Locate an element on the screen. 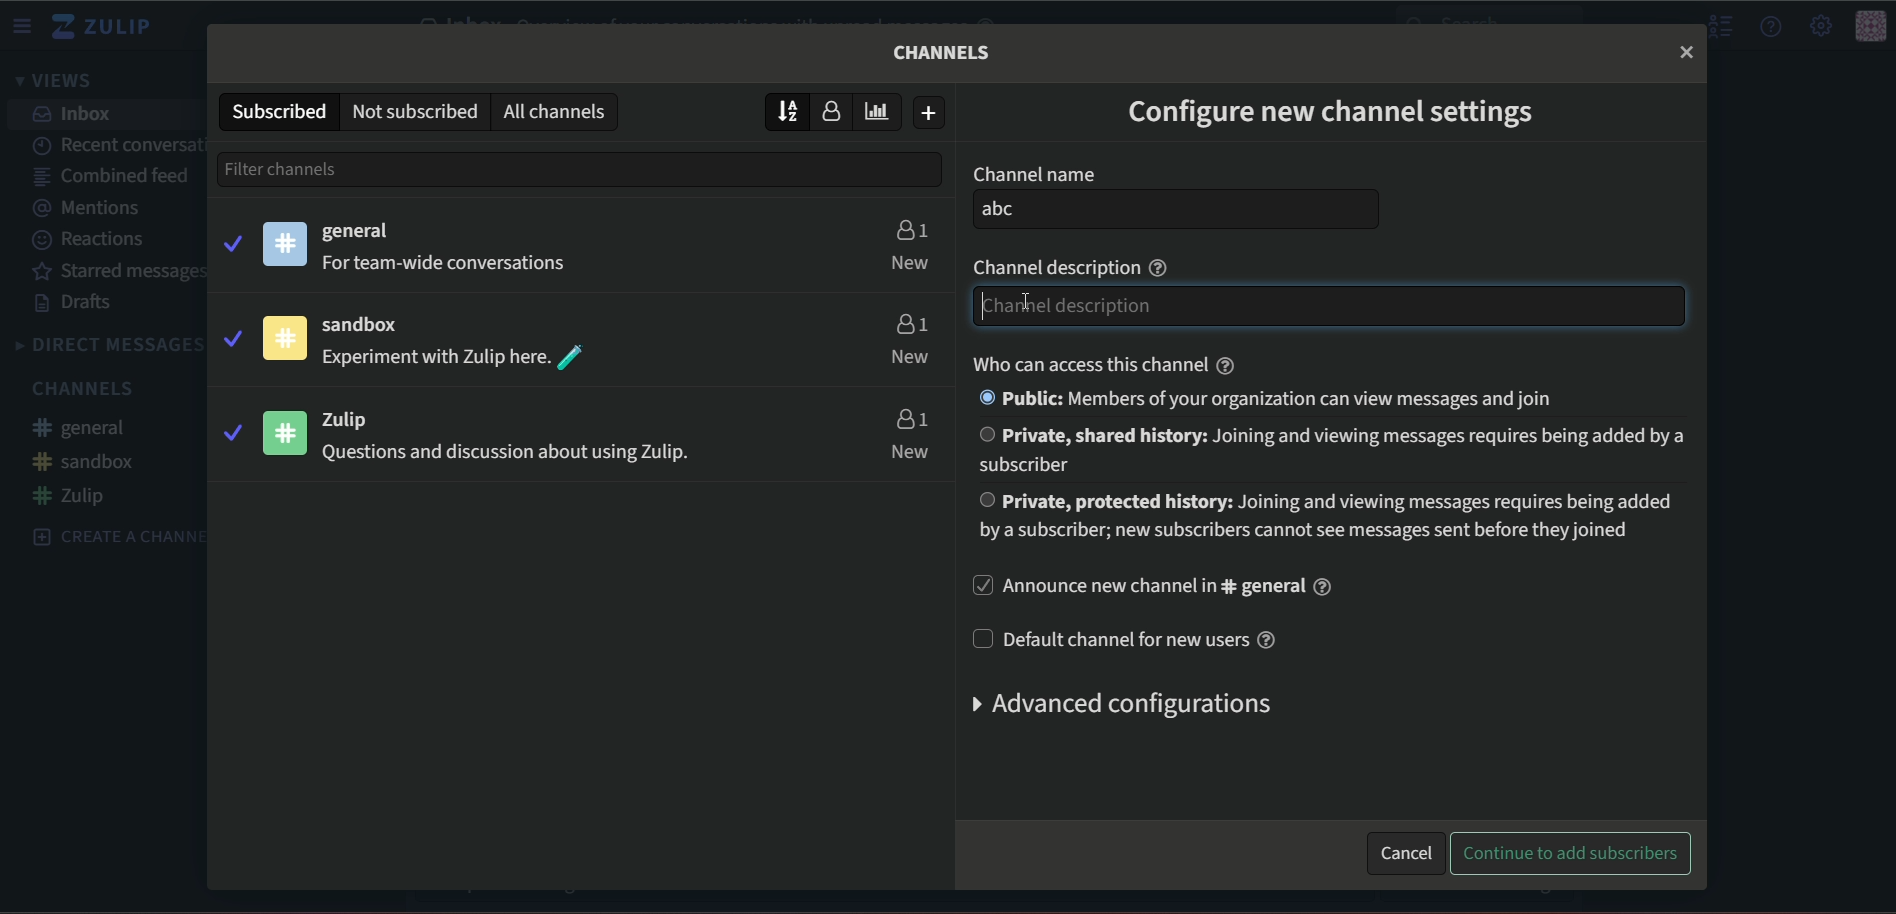 The image size is (1896, 914). #zulip is located at coordinates (76, 496).